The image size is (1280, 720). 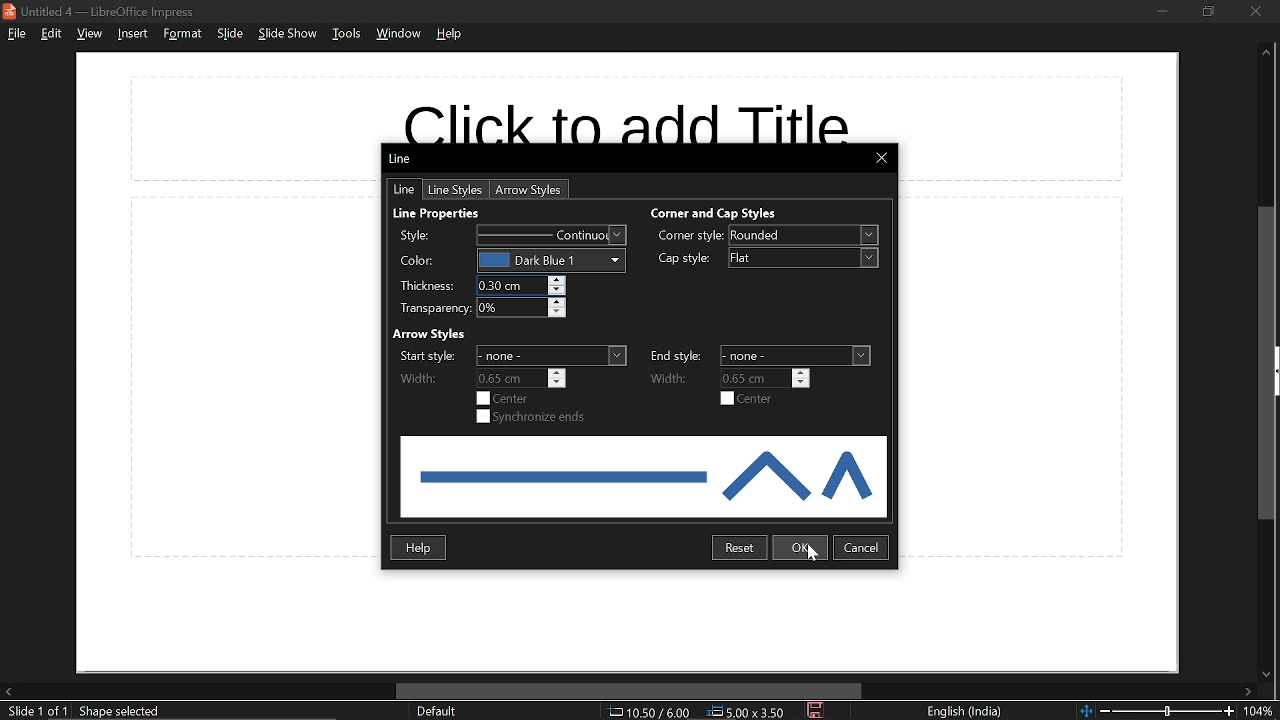 I want to click on transparency, so click(x=521, y=309).